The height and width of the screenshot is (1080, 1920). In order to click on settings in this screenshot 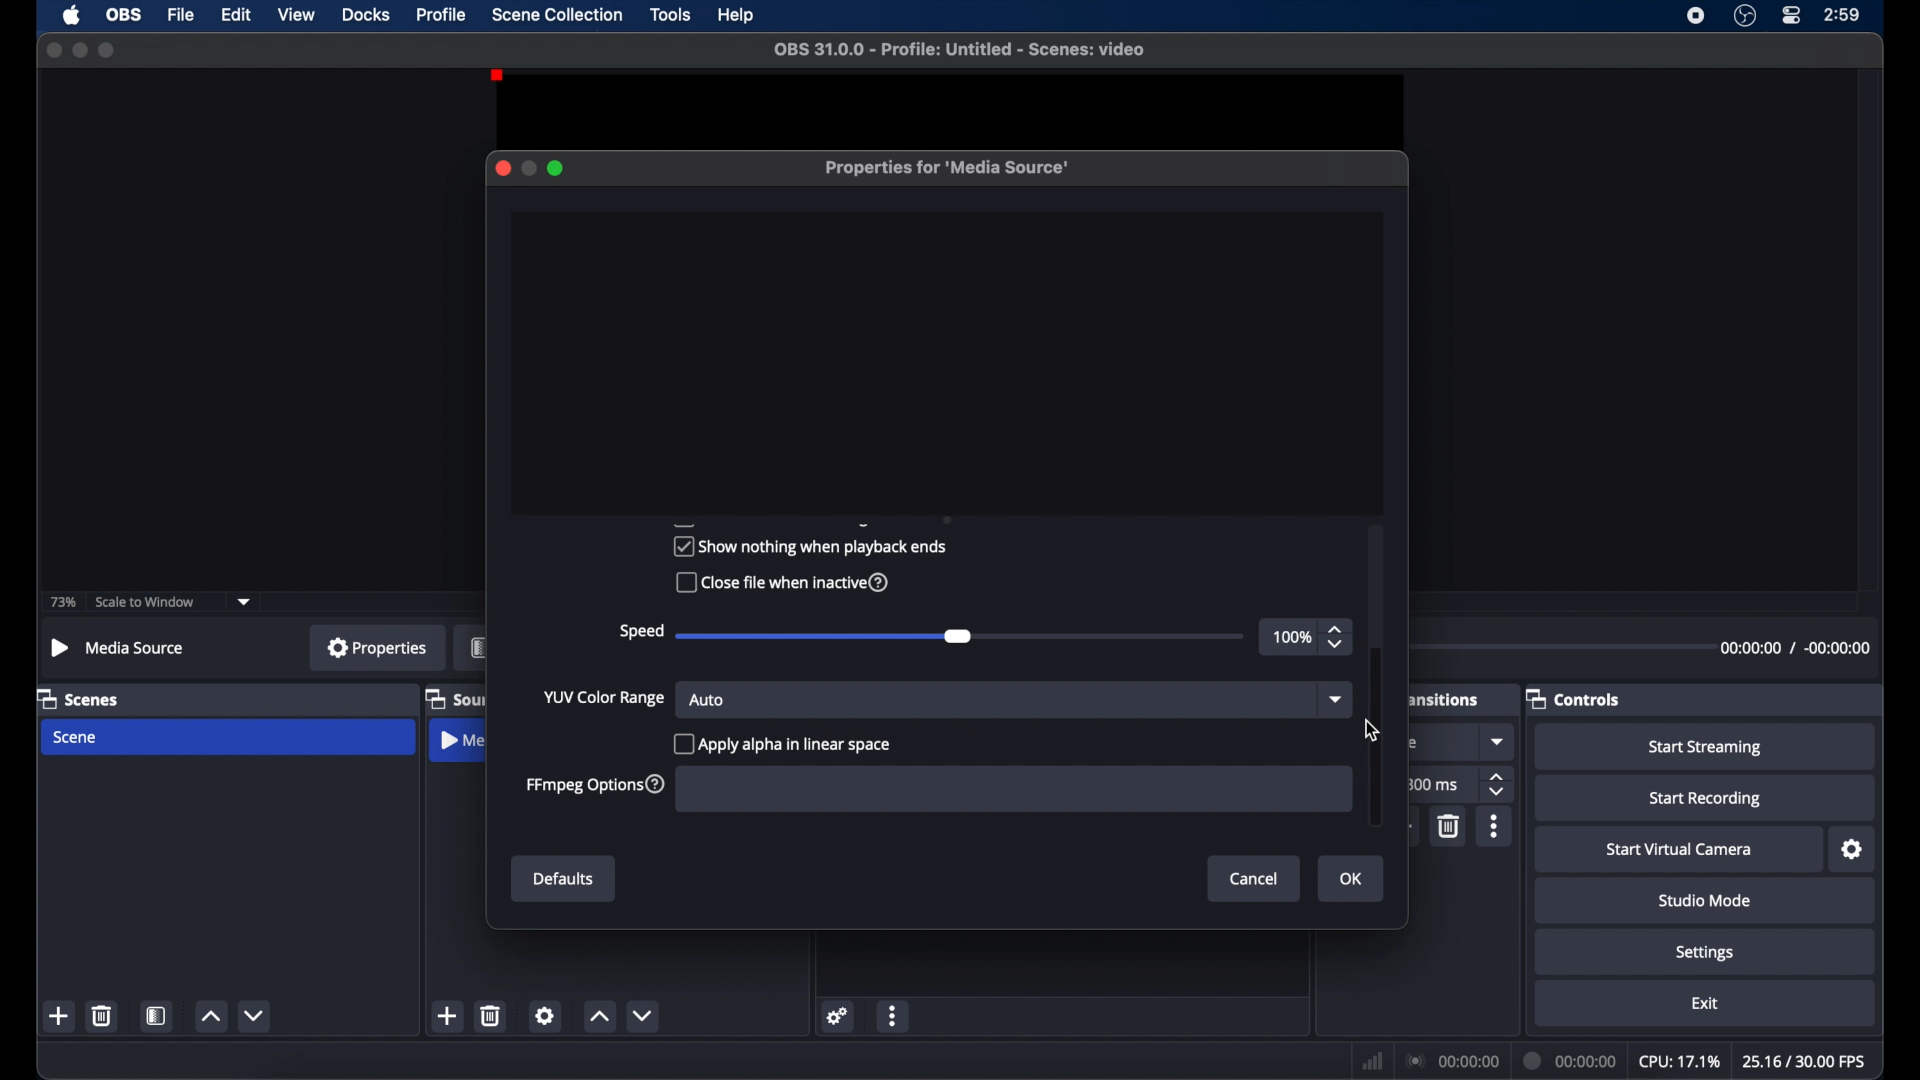, I will do `click(1854, 850)`.